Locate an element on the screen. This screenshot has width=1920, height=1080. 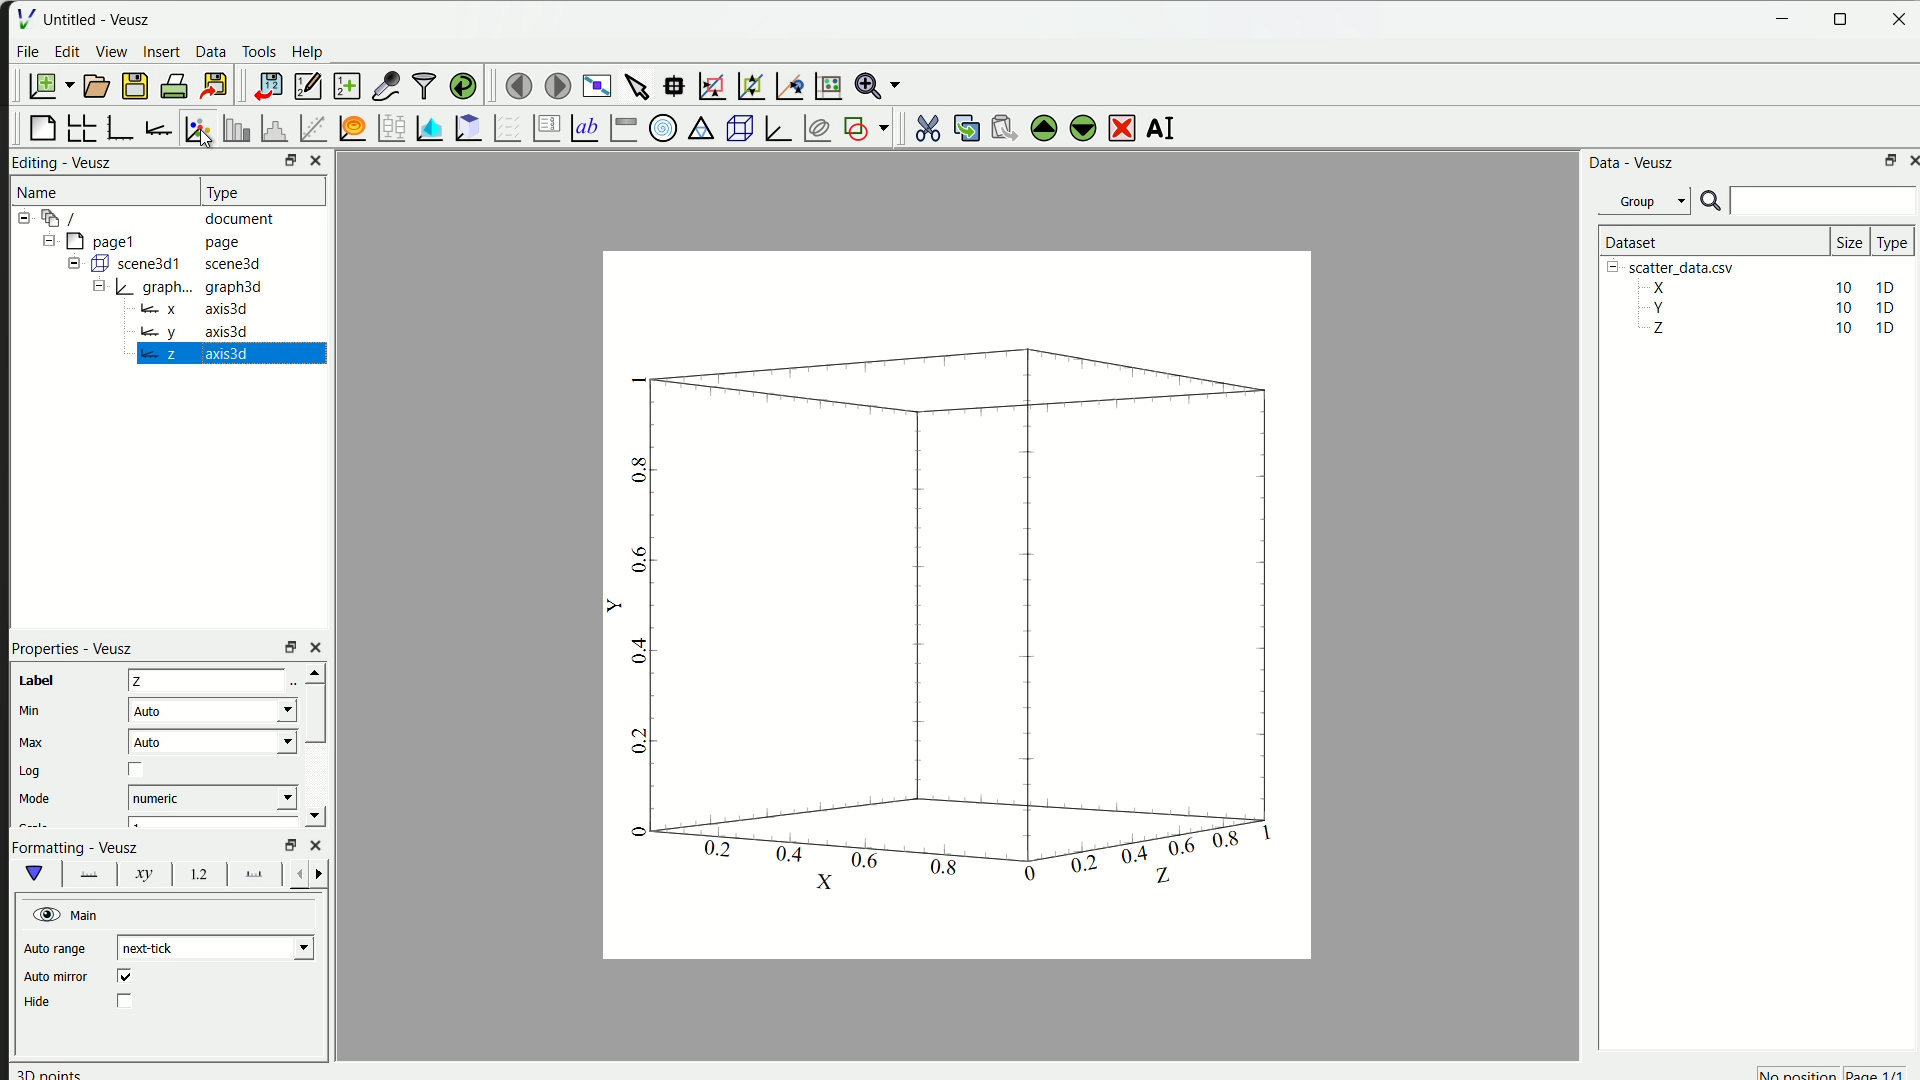
| Label is located at coordinates (38, 682).